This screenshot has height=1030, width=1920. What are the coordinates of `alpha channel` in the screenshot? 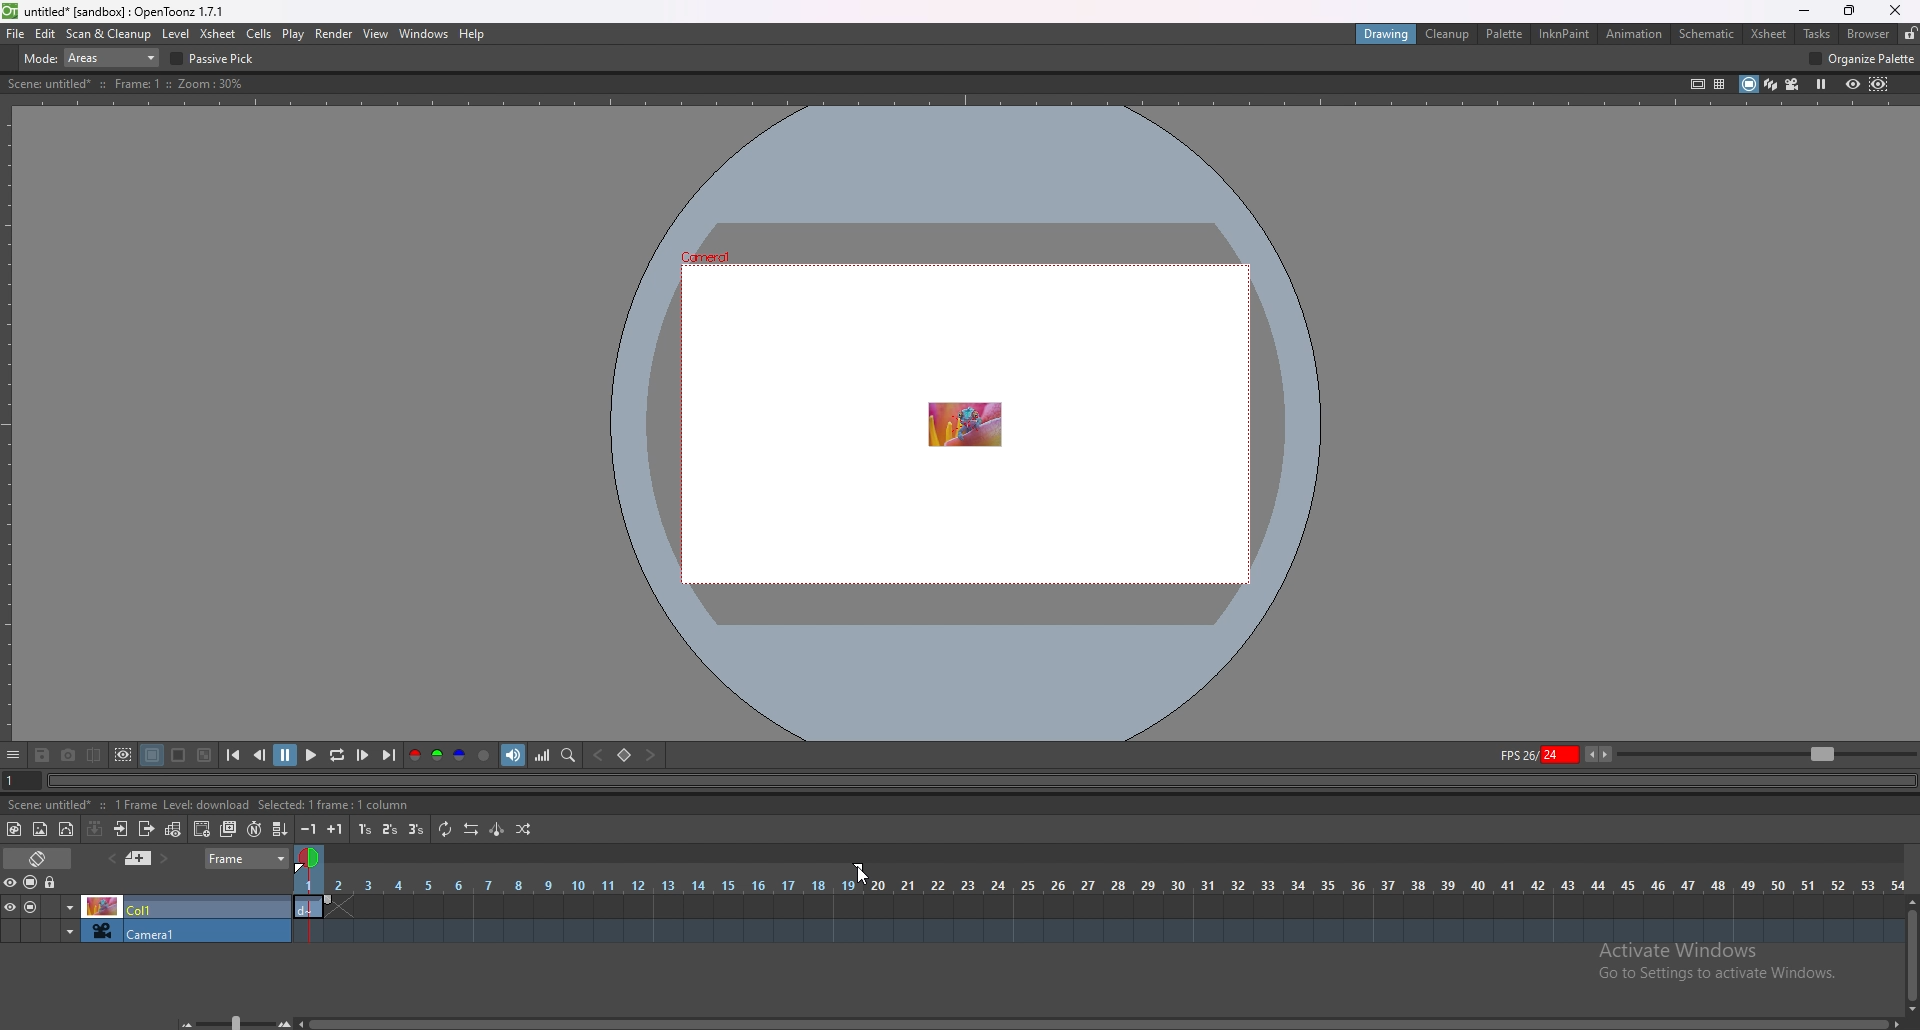 It's located at (485, 755).